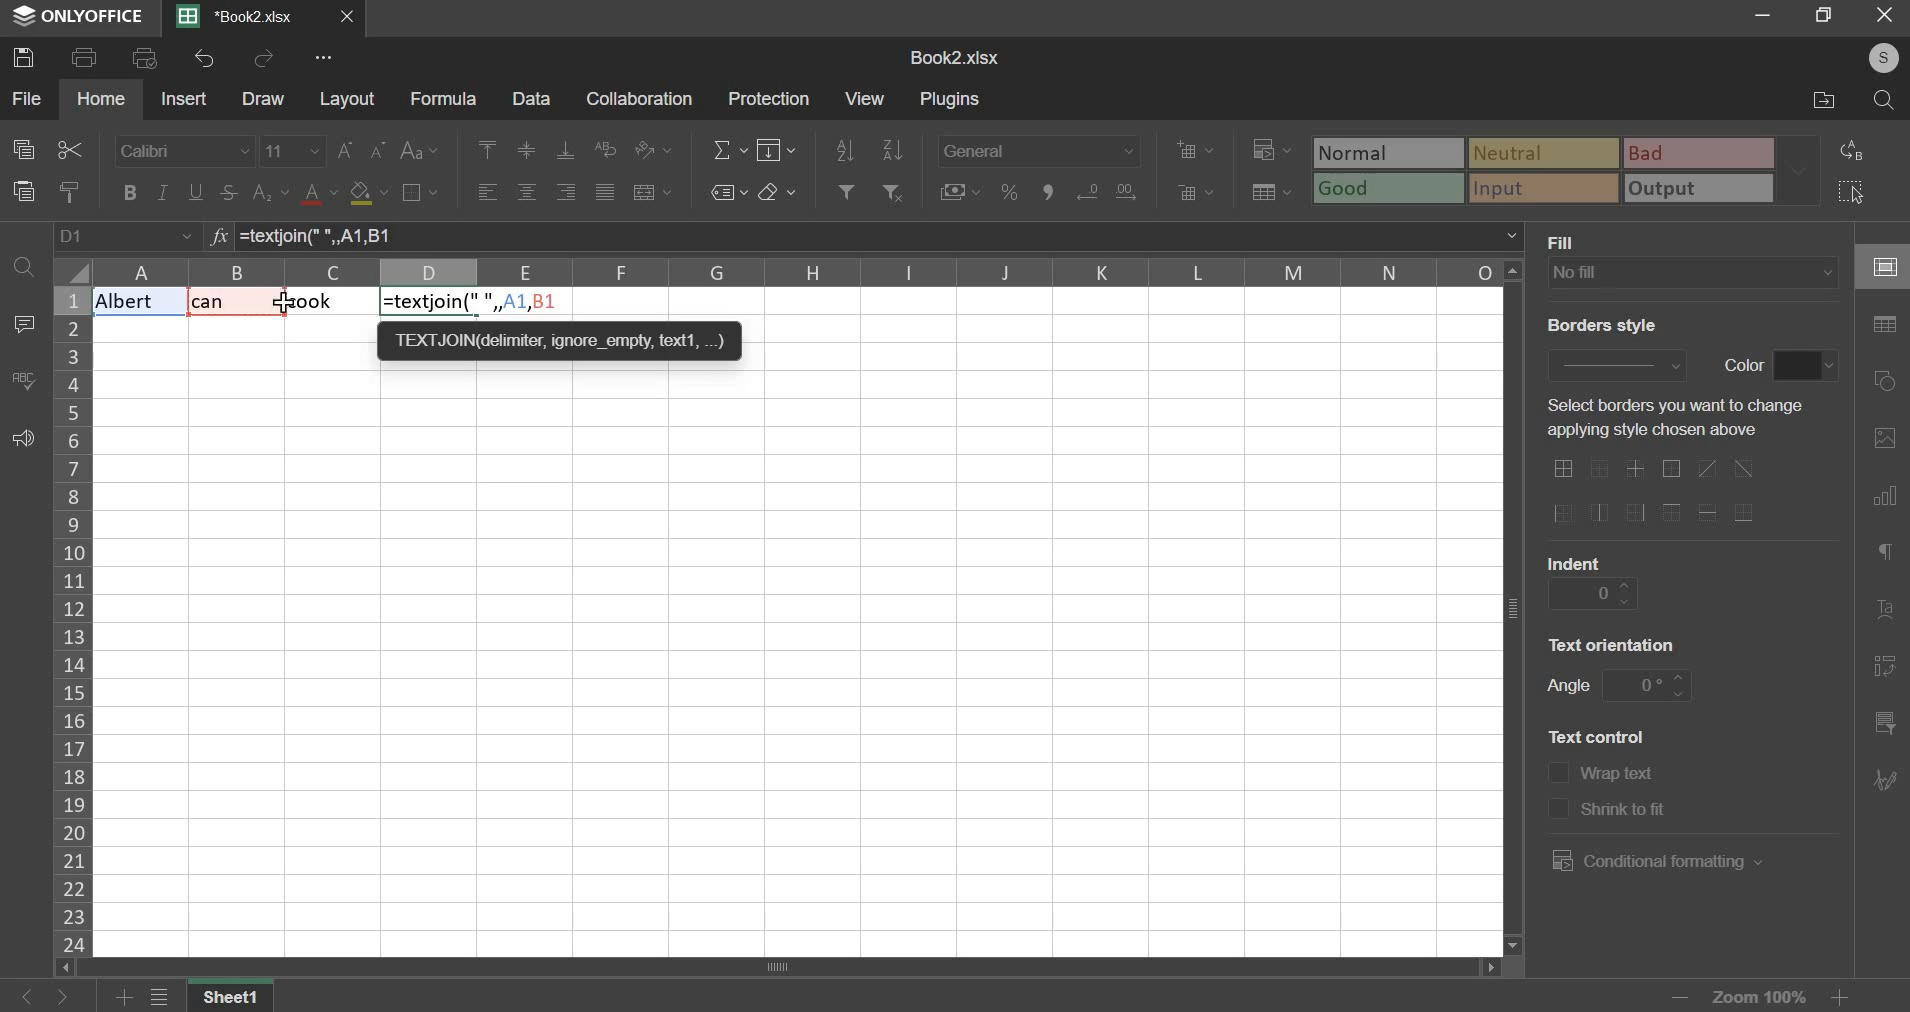 This screenshot has height=1012, width=1910. I want to click on text, so click(1626, 812).